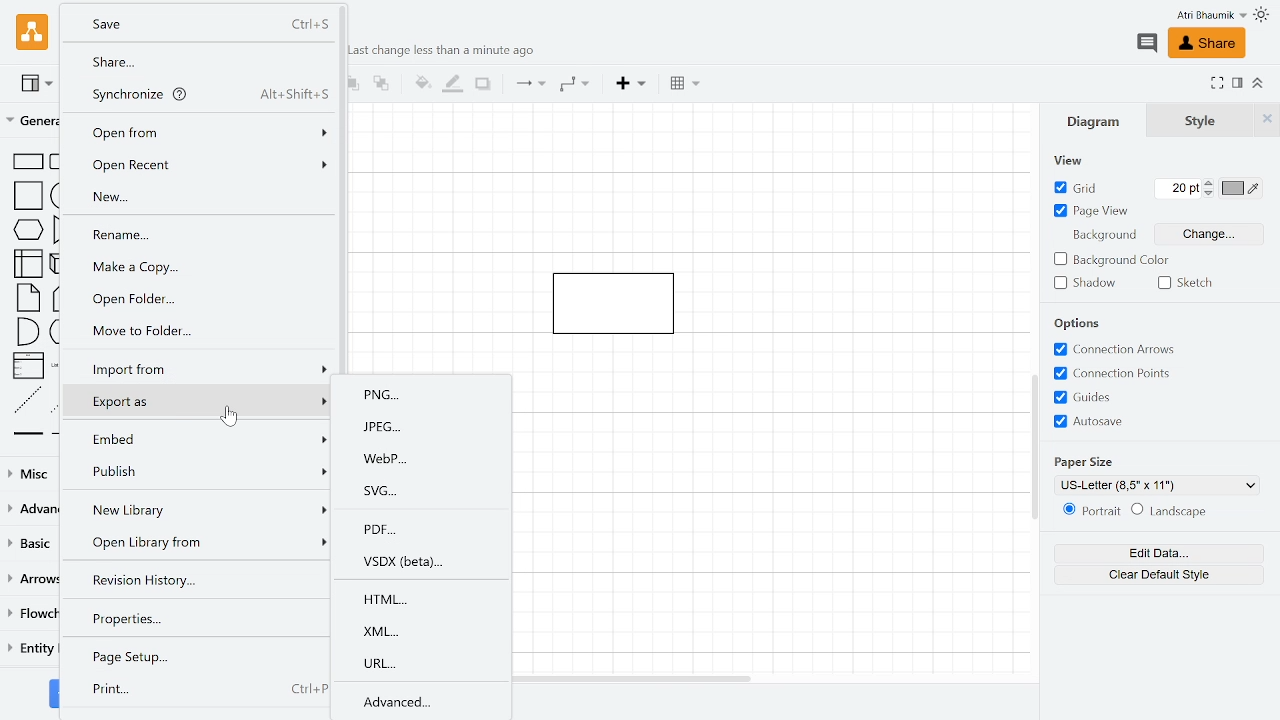 This screenshot has width=1280, height=720. Describe the element at coordinates (1083, 460) in the screenshot. I see `Paper Size` at that location.